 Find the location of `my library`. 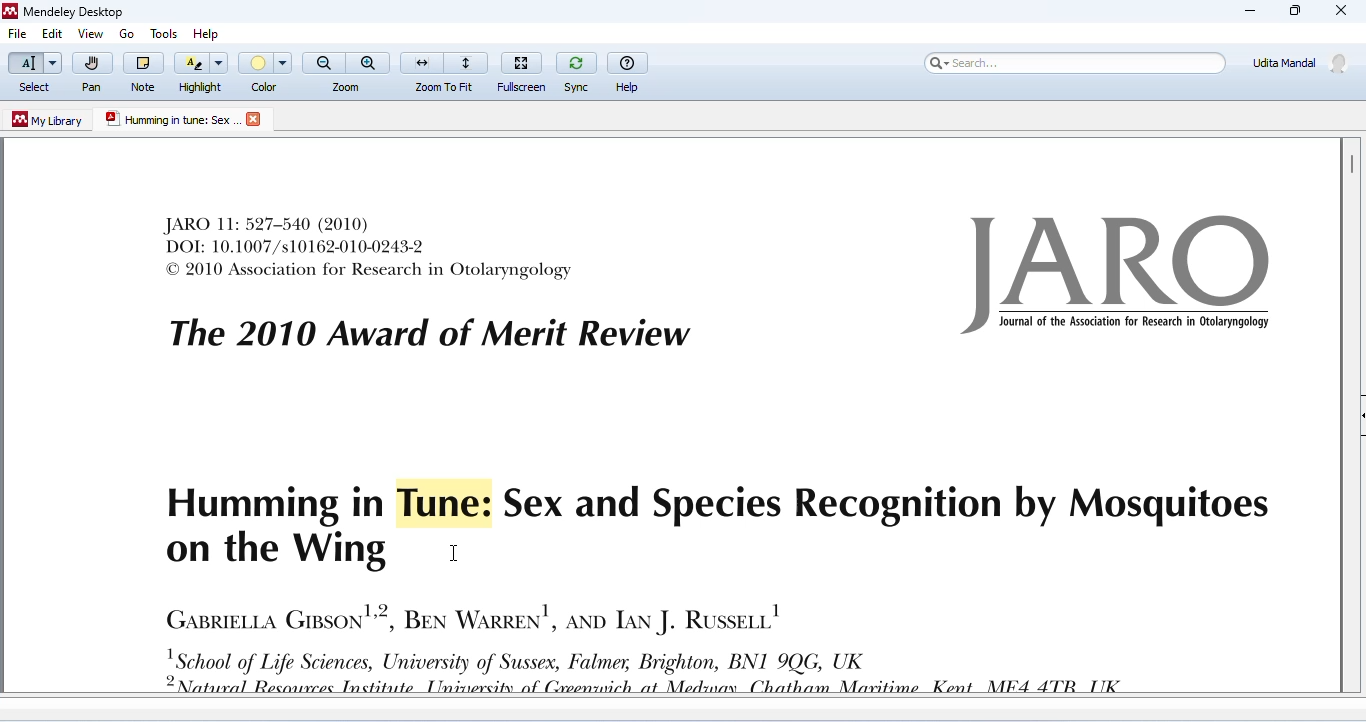

my library is located at coordinates (49, 120).